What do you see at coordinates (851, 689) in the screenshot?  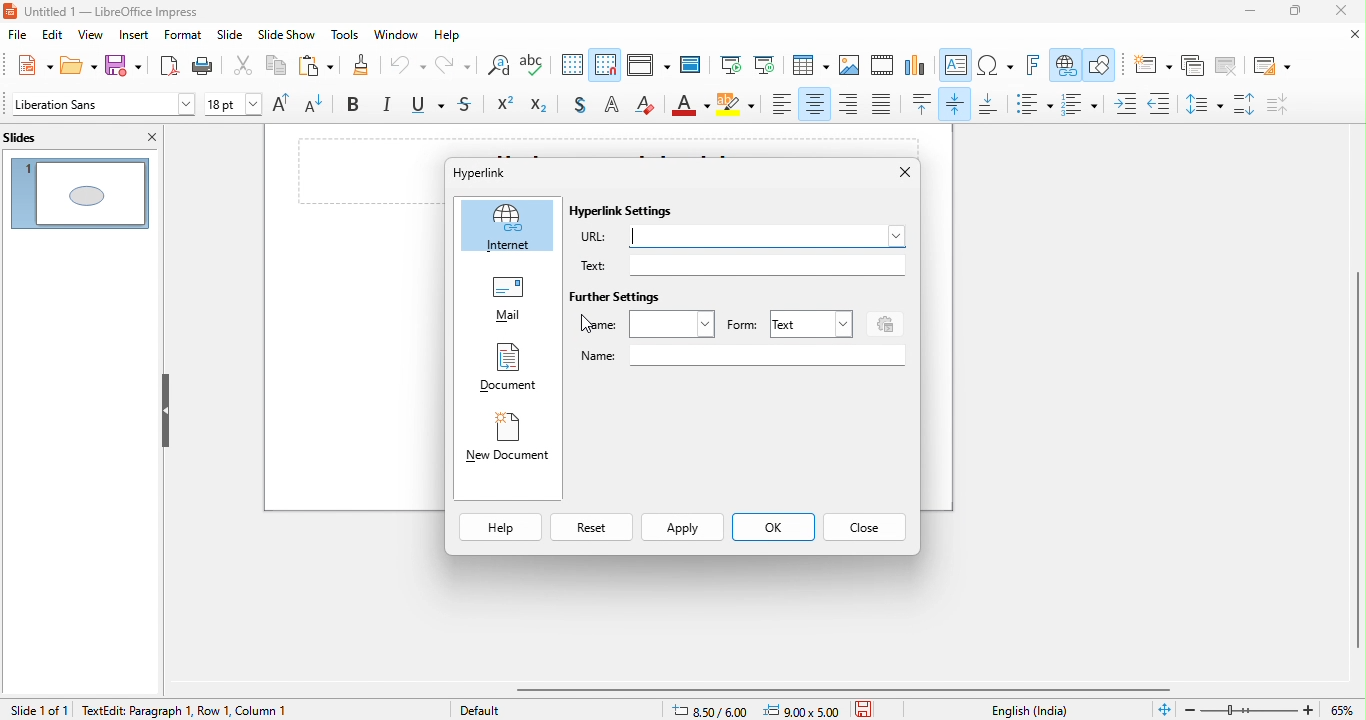 I see `horizontal scroll bar` at bounding box center [851, 689].